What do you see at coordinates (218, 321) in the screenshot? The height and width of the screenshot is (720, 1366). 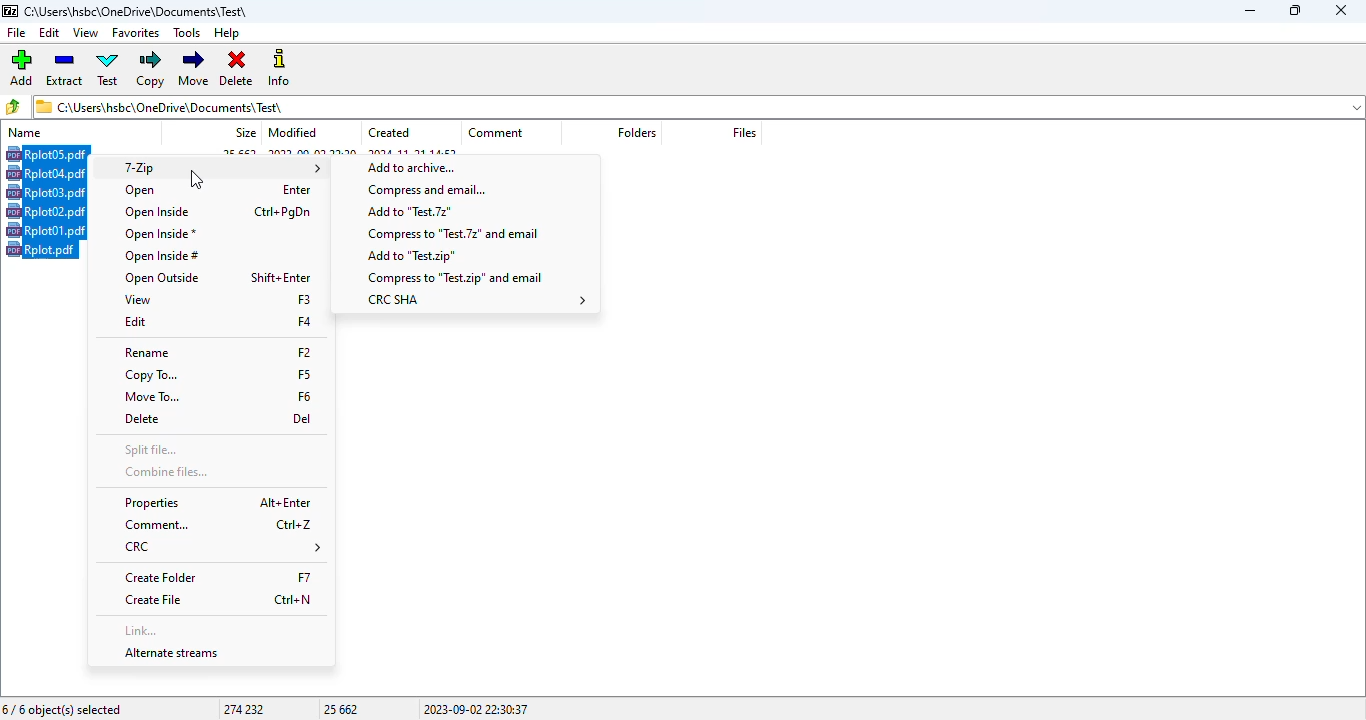 I see `edit` at bounding box center [218, 321].